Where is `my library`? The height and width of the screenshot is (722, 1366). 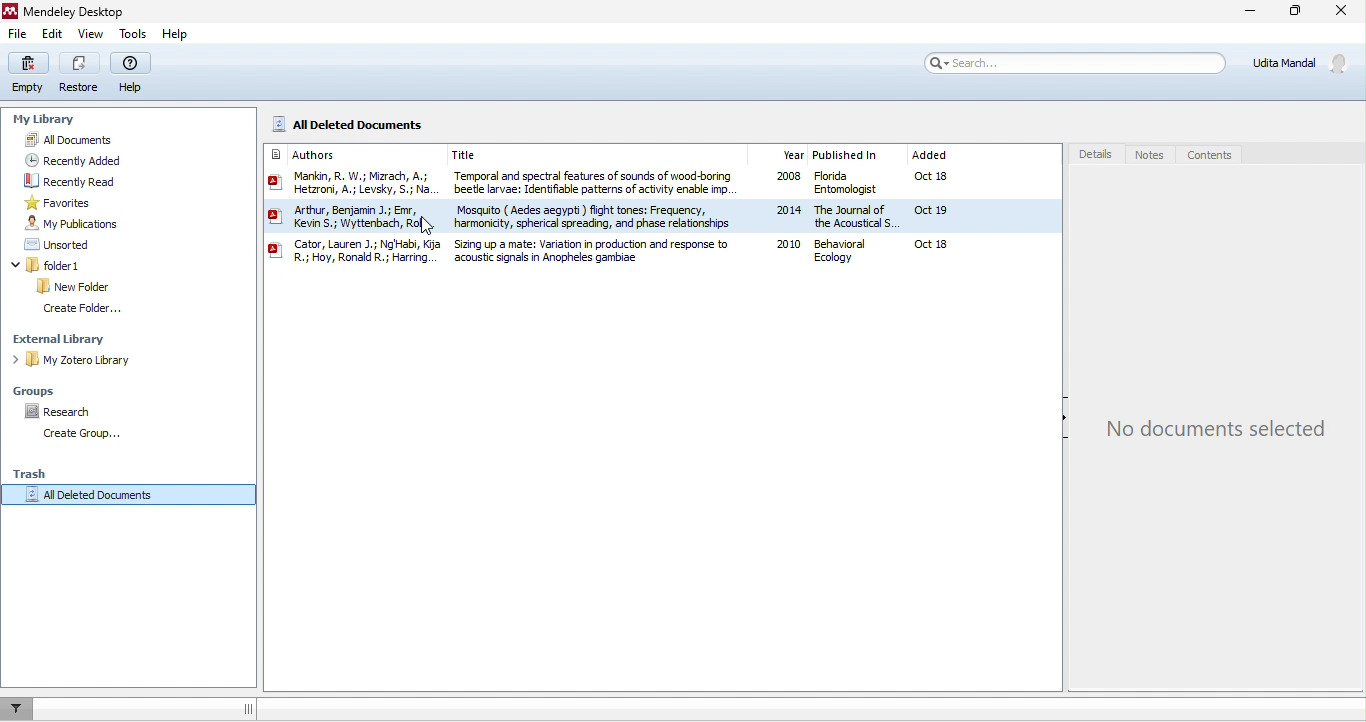
my library is located at coordinates (48, 121).